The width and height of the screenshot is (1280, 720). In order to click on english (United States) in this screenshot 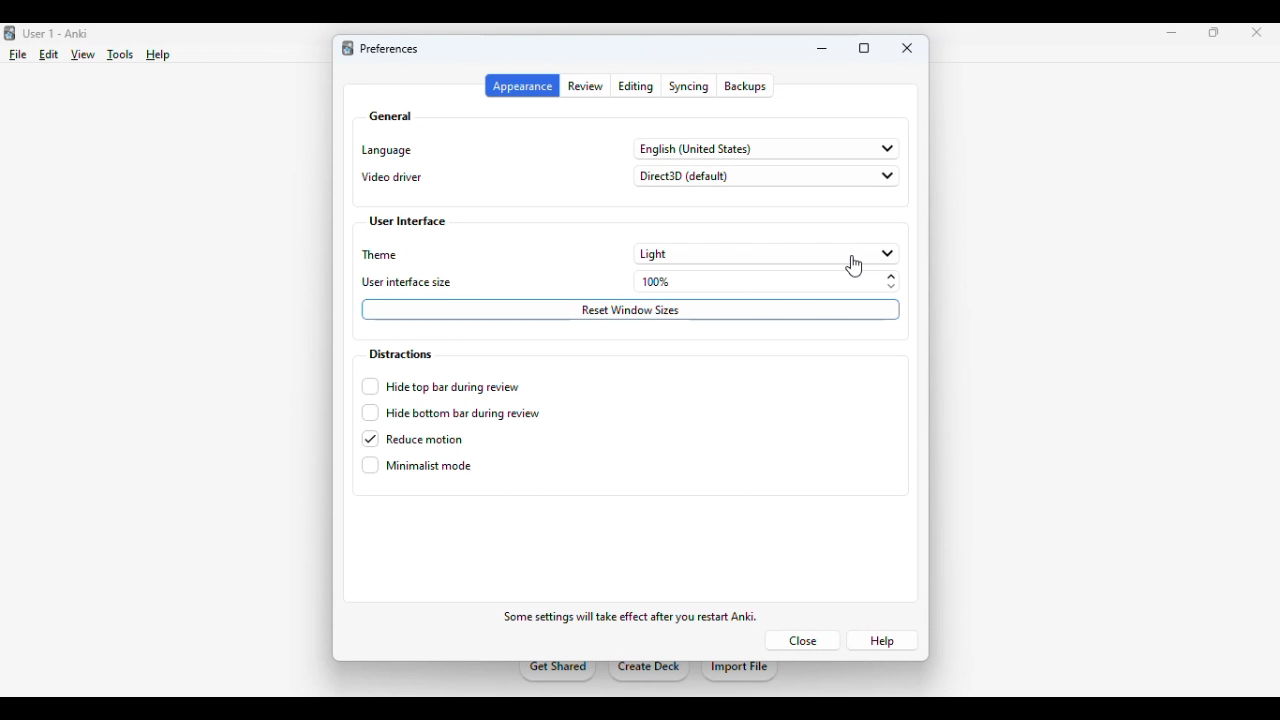, I will do `click(768, 149)`.